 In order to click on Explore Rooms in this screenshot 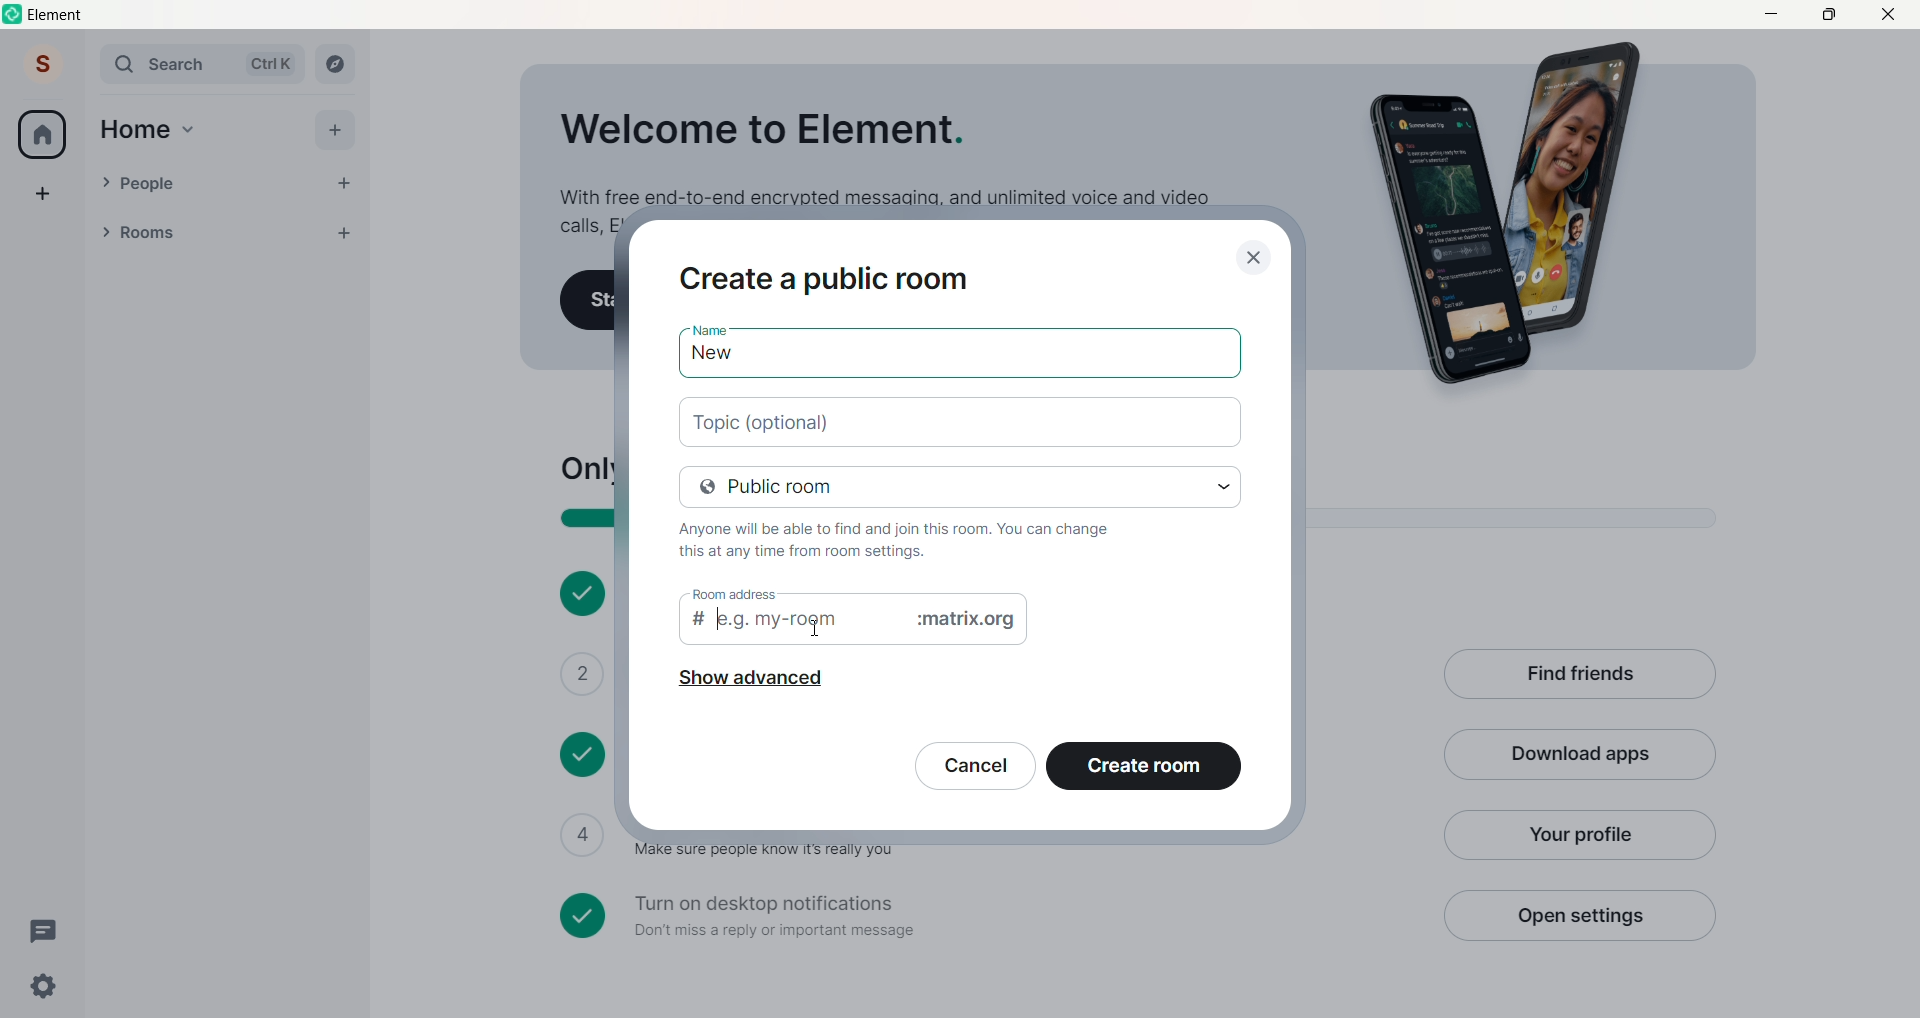, I will do `click(336, 64)`.